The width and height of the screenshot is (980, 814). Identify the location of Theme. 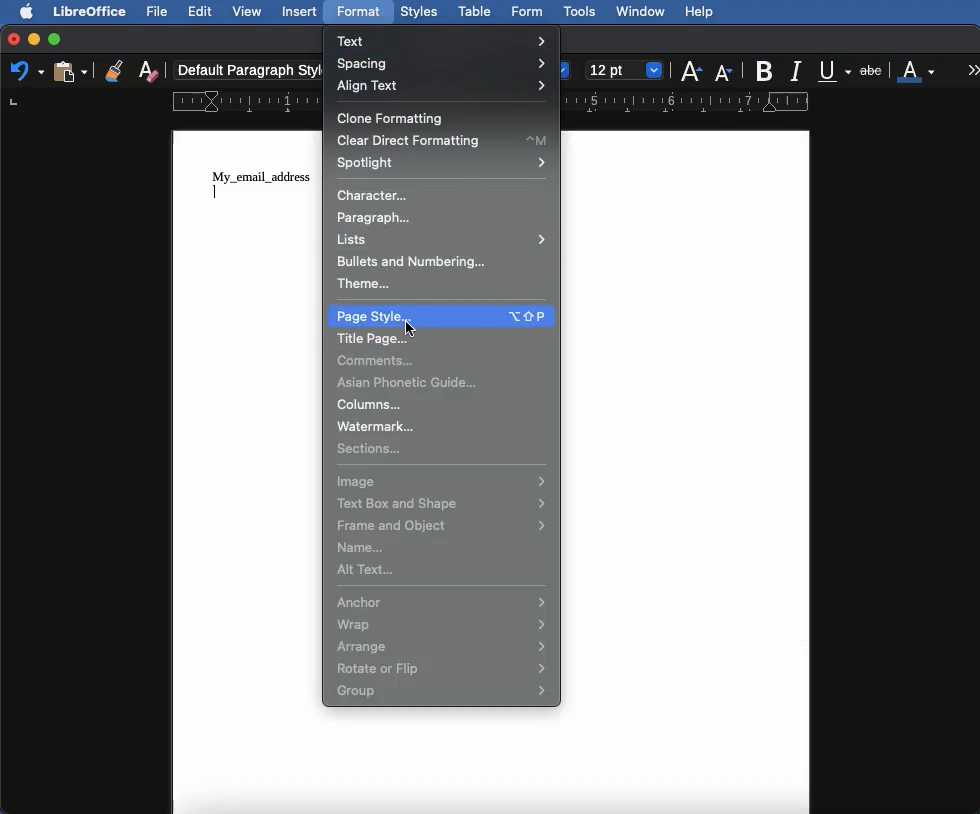
(365, 283).